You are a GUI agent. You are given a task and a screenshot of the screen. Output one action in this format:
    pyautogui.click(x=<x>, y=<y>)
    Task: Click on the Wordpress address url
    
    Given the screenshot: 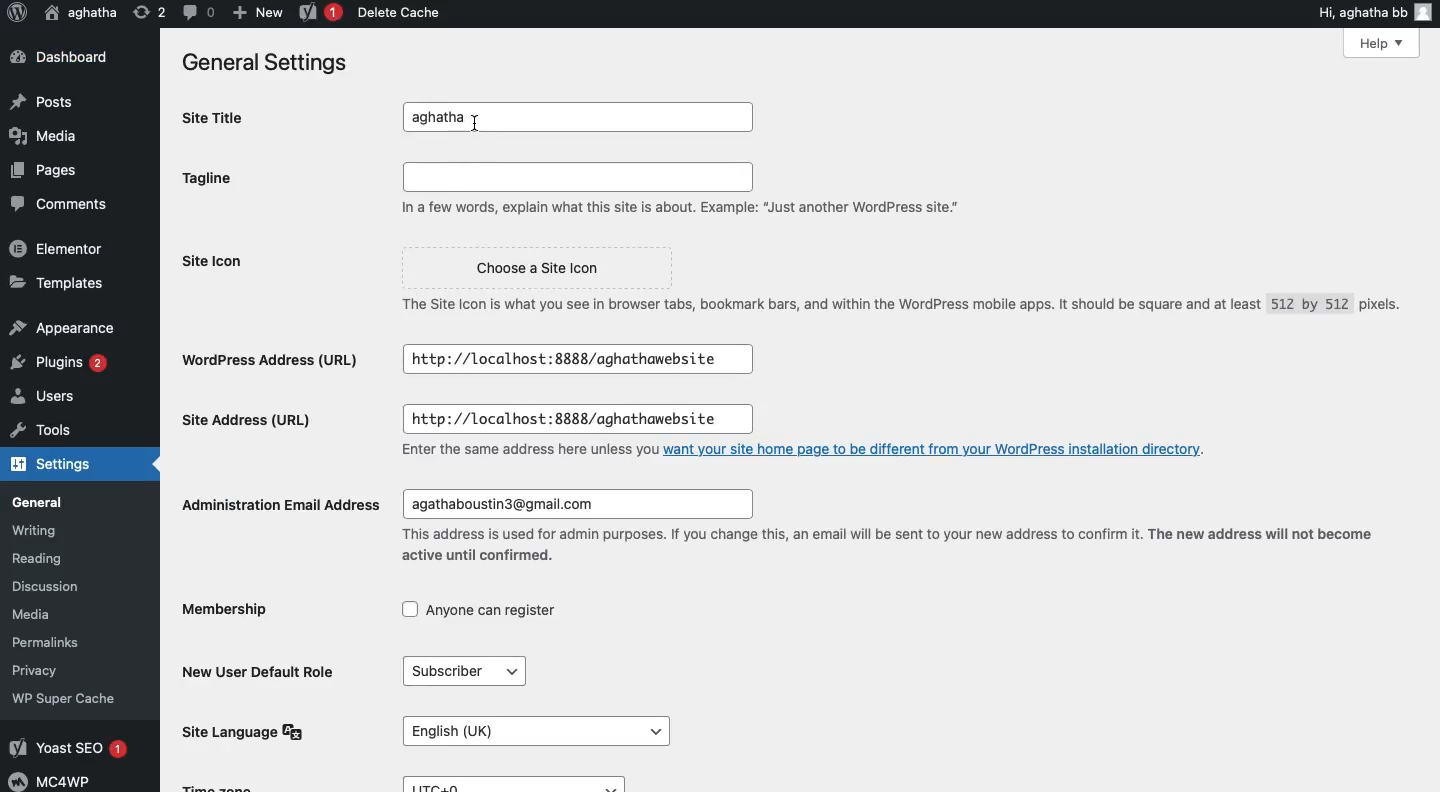 What is the action you would take?
    pyautogui.click(x=273, y=361)
    